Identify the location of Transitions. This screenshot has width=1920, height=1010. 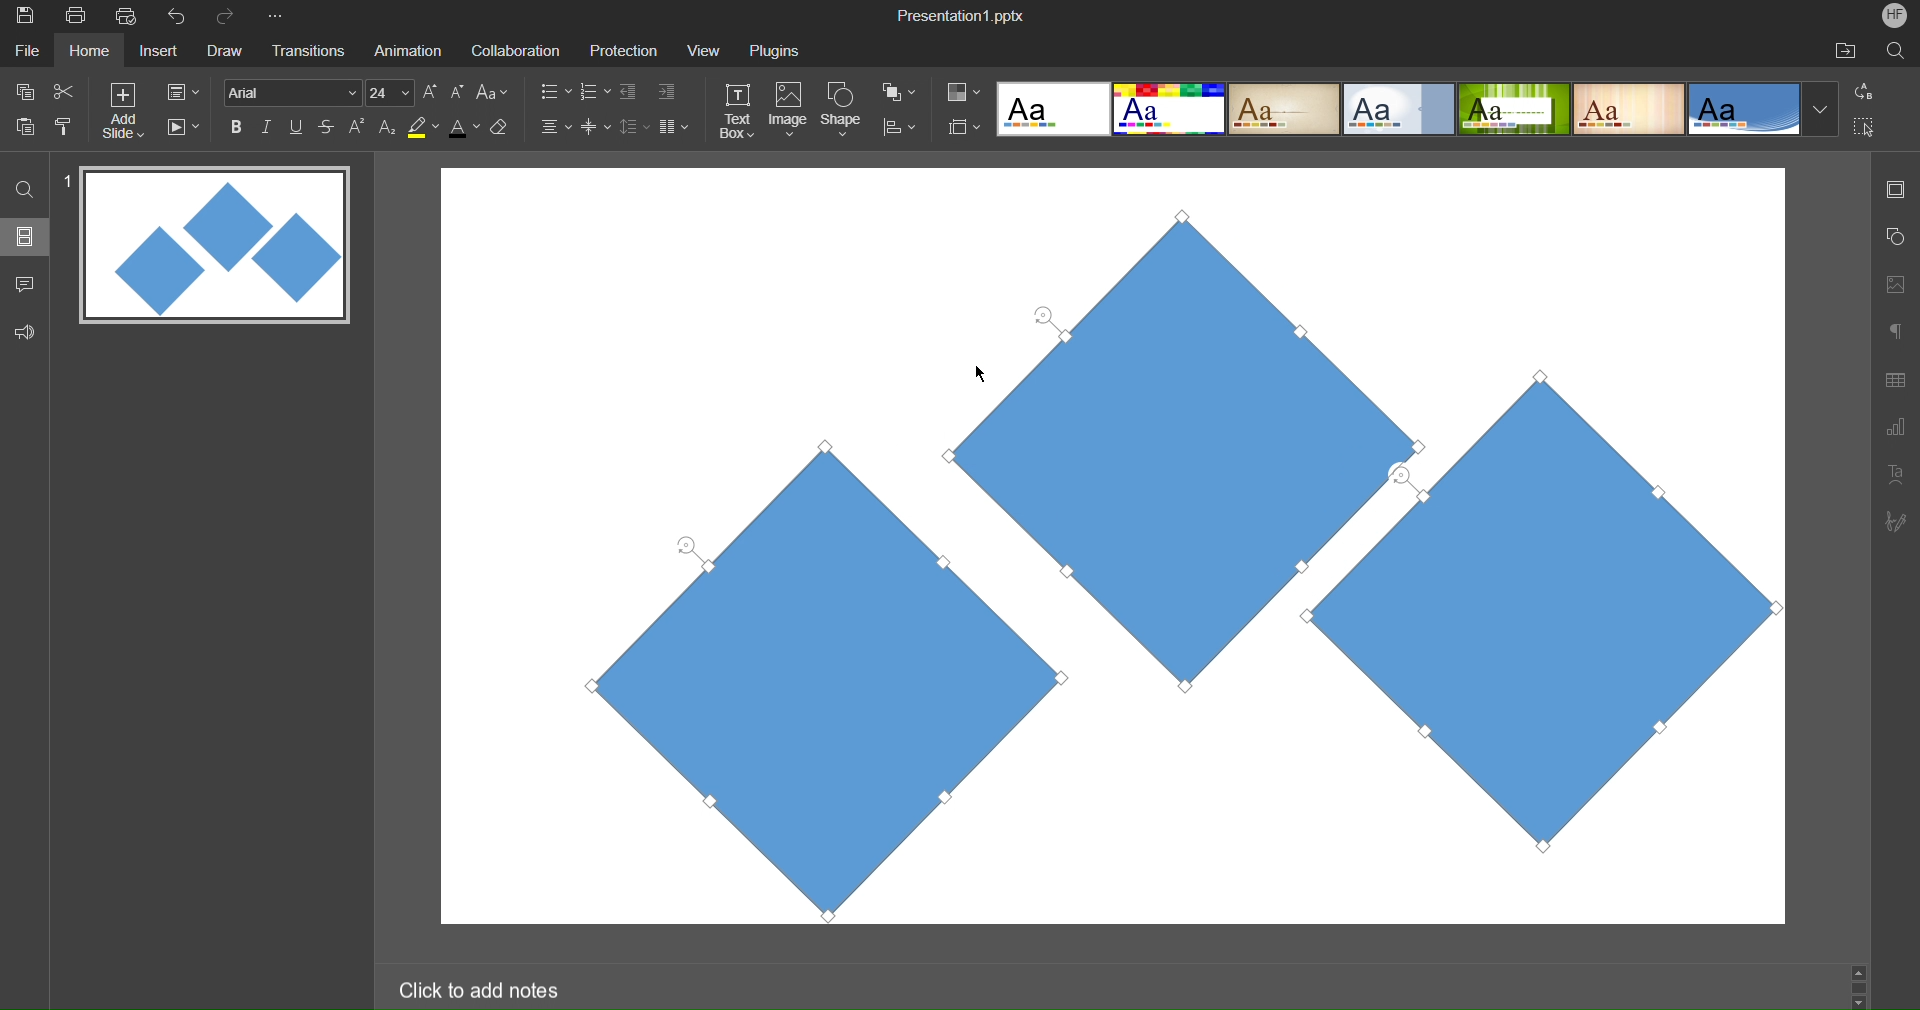
(306, 52).